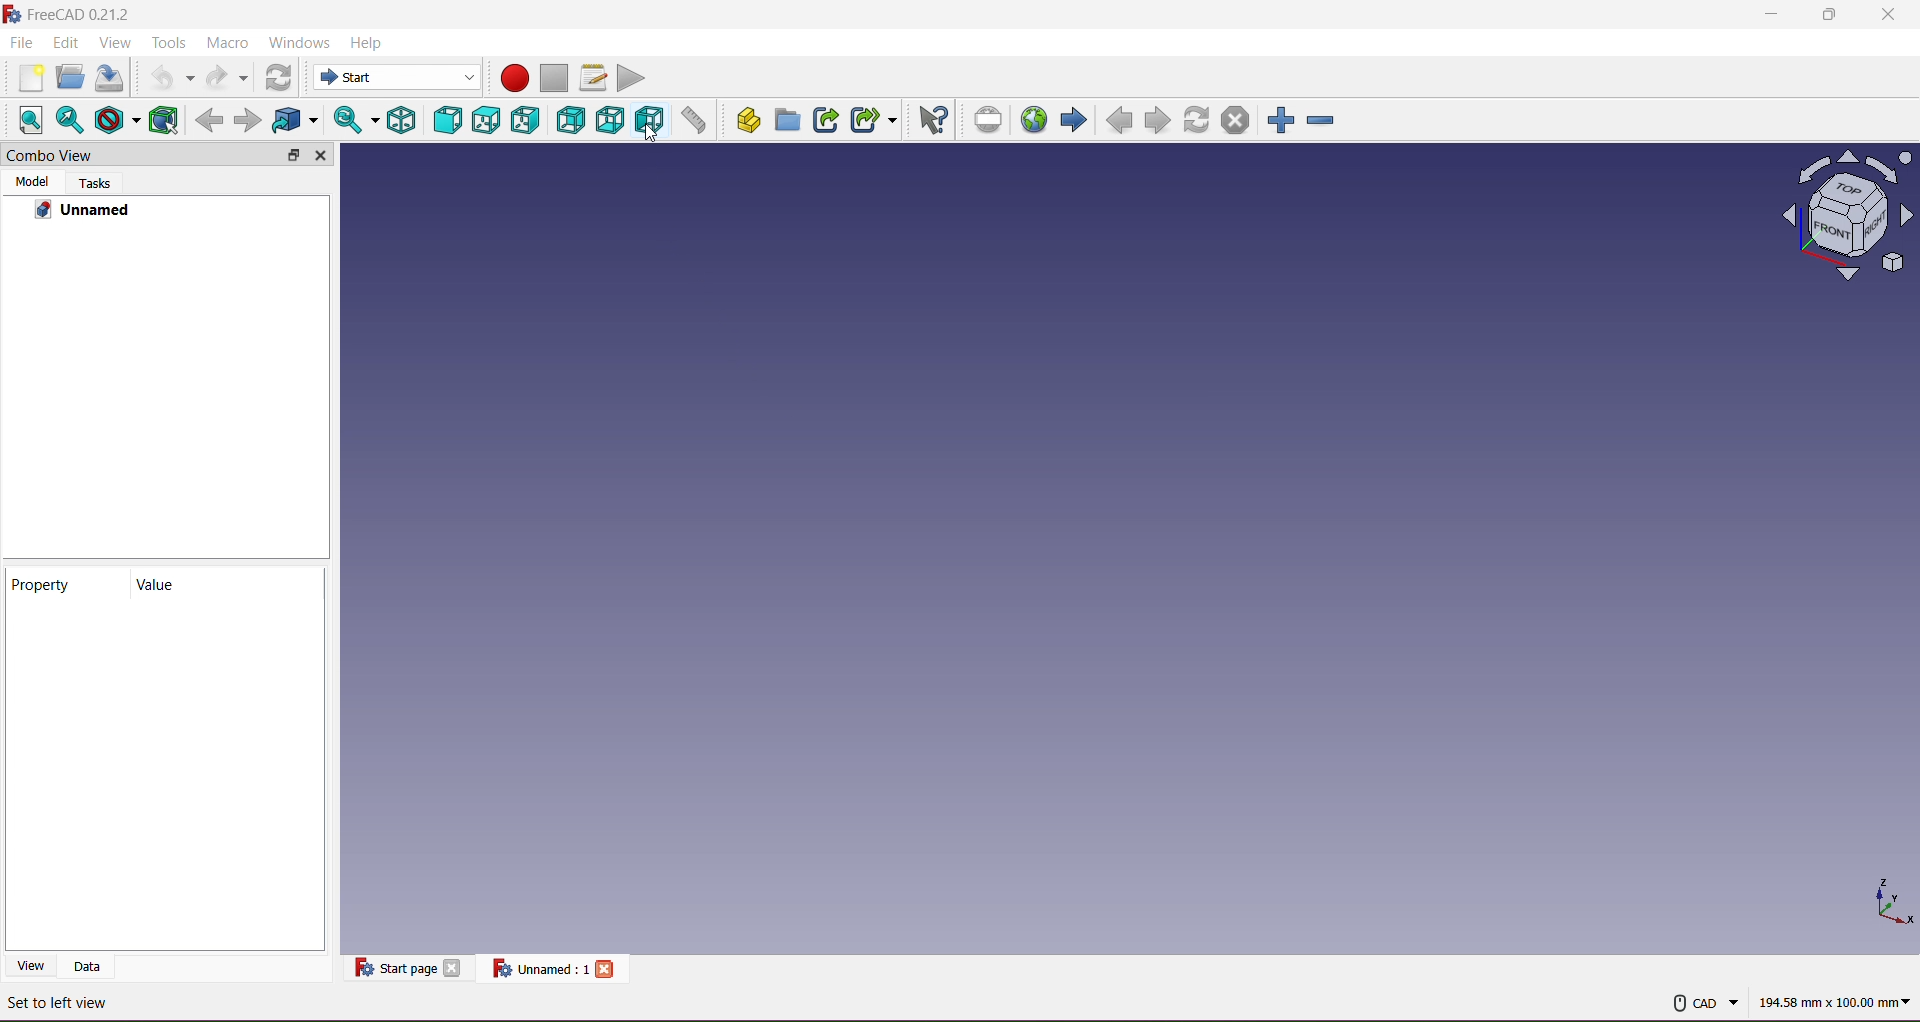  Describe the element at coordinates (932, 121) in the screenshot. I see `What's This` at that location.